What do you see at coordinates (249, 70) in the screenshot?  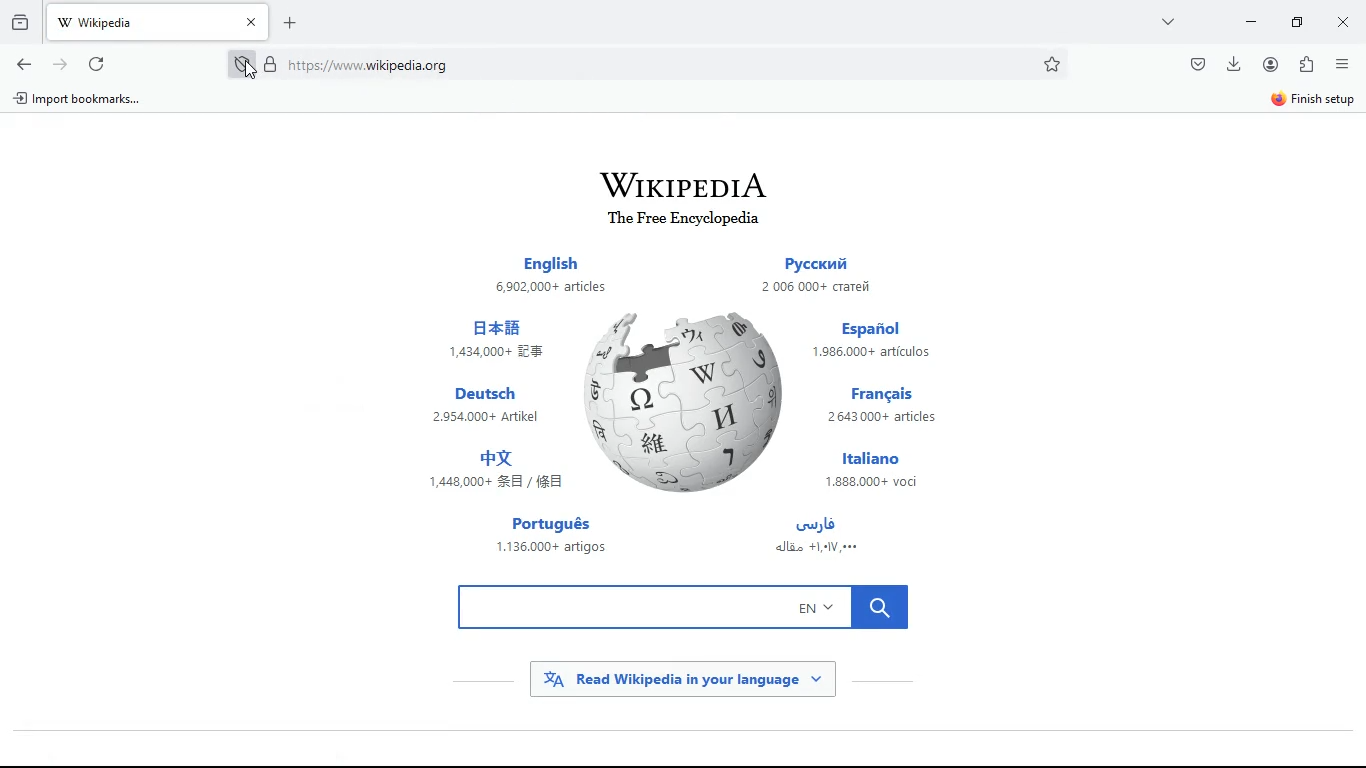 I see `Cursor` at bounding box center [249, 70].